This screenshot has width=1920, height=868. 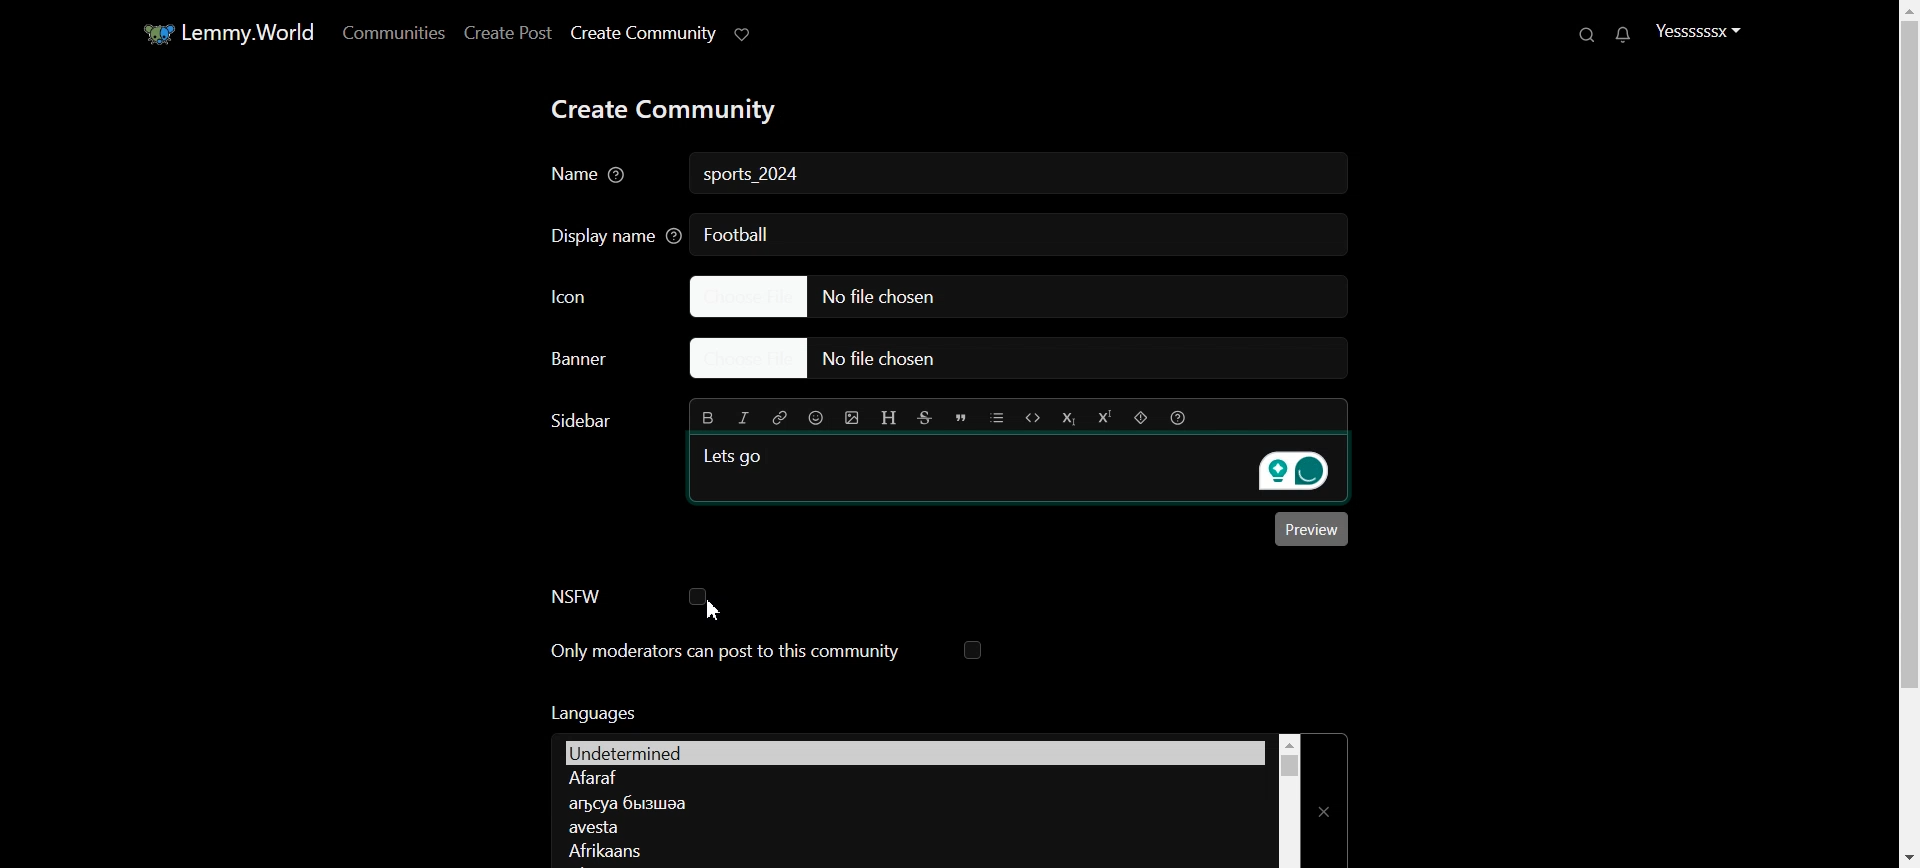 What do you see at coordinates (1033, 417) in the screenshot?
I see `Code` at bounding box center [1033, 417].